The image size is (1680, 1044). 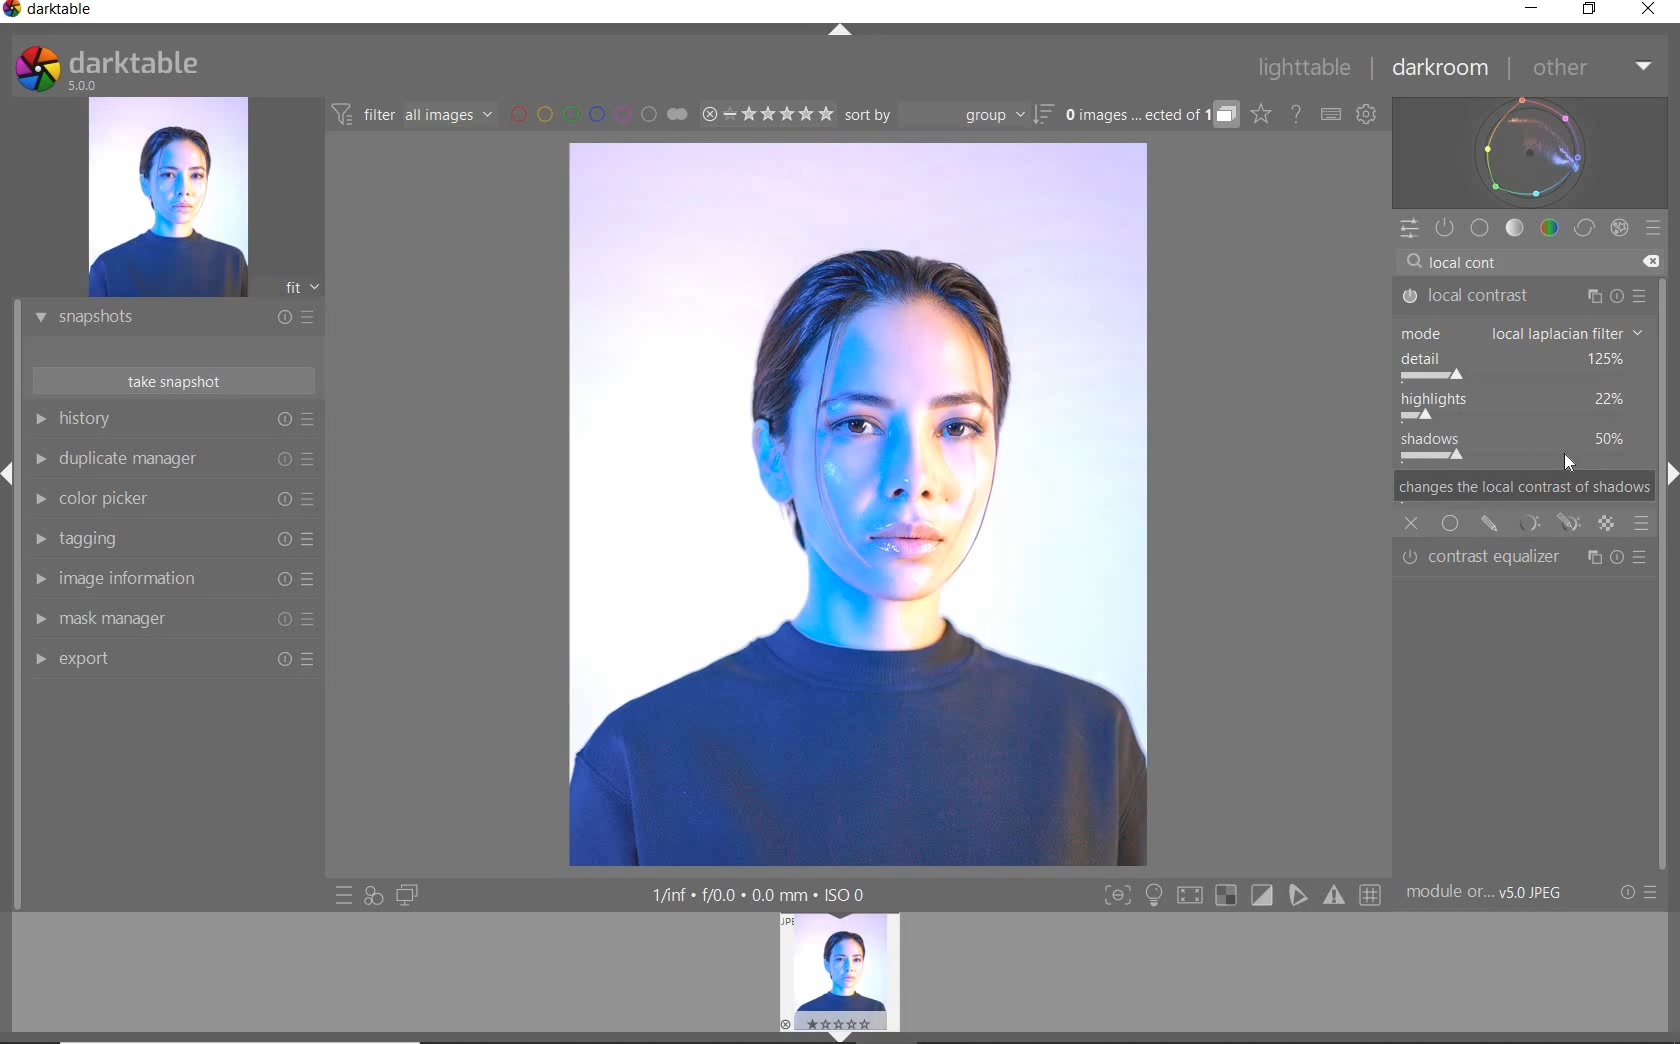 I want to click on DUPLICATE MANAGER, so click(x=172, y=459).